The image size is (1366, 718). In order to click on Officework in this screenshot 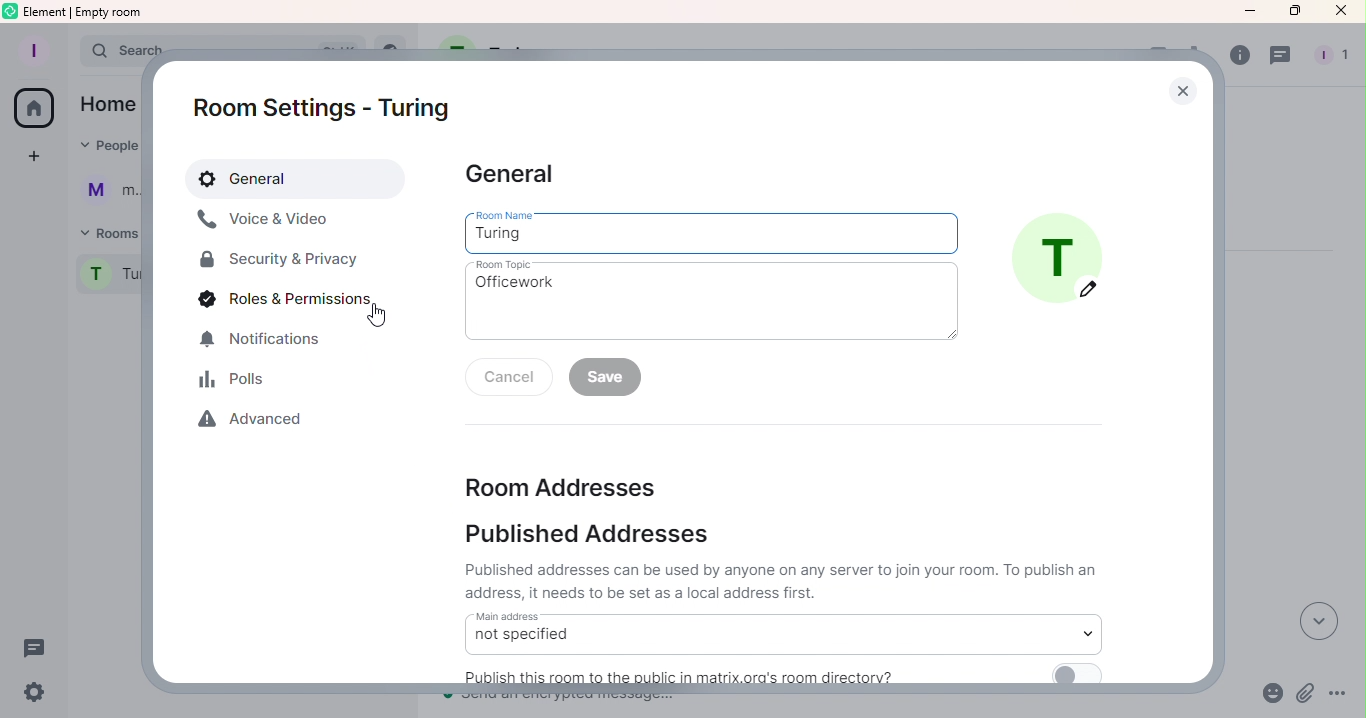, I will do `click(711, 298)`.